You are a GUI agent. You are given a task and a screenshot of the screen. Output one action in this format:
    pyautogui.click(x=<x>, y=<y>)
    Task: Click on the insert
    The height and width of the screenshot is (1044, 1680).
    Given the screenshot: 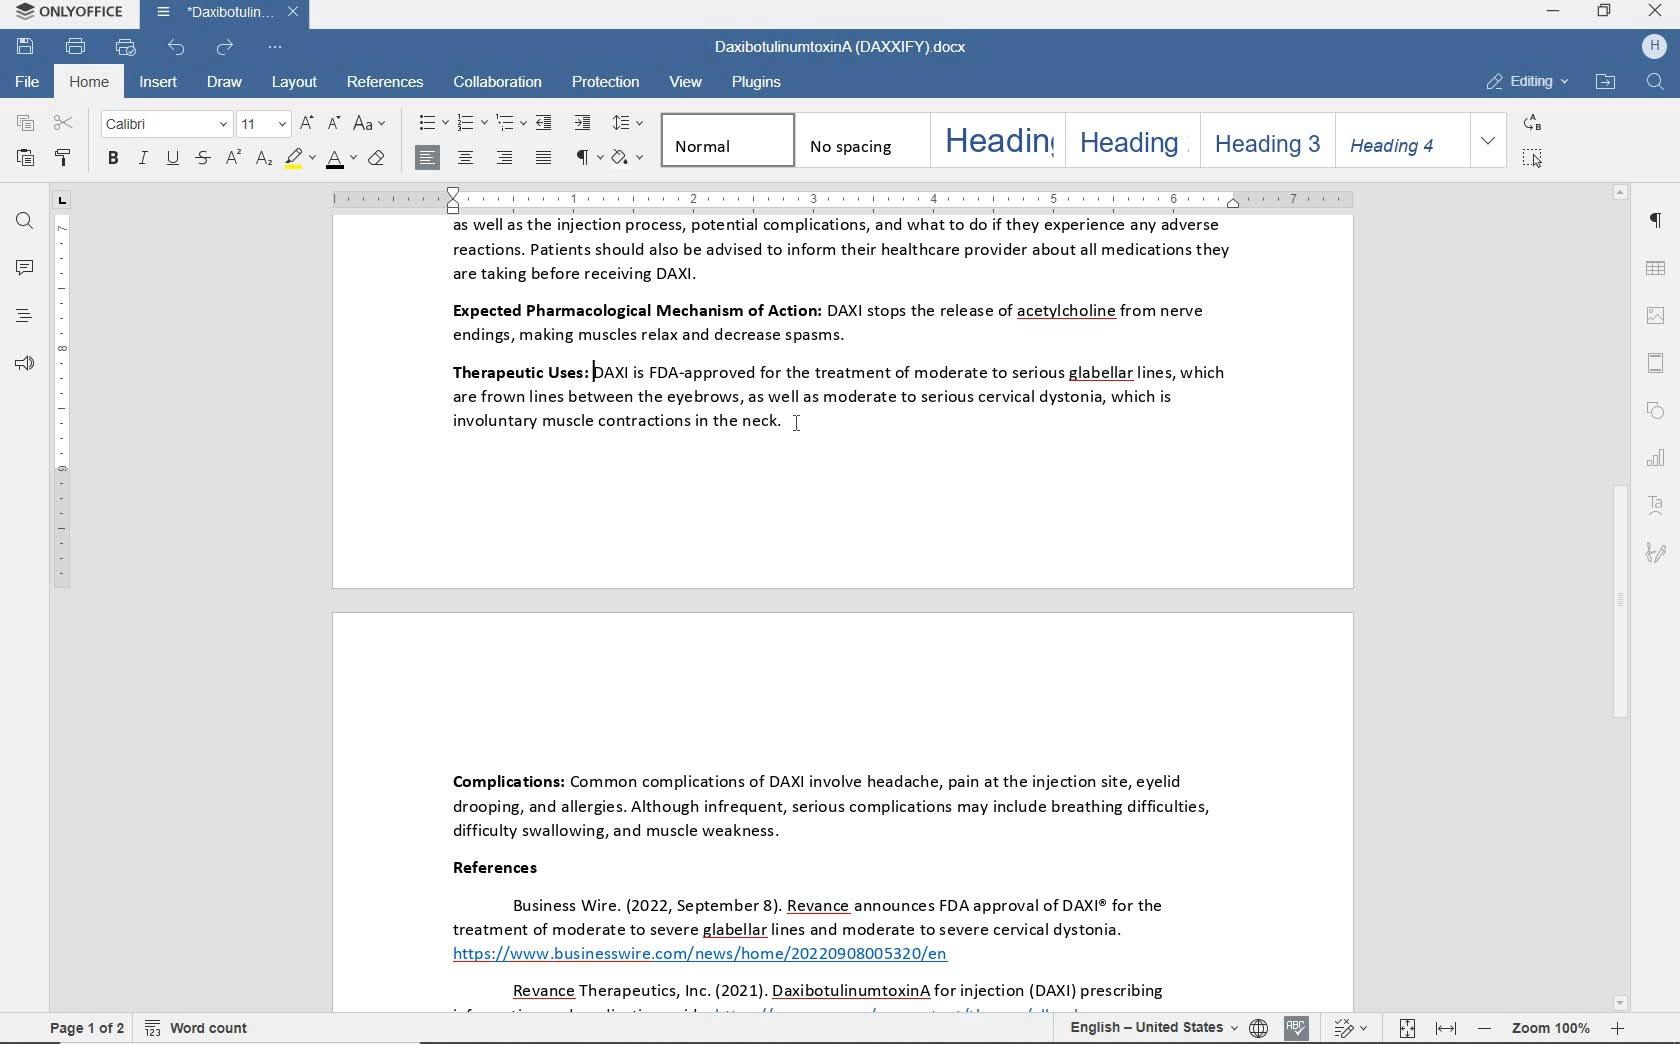 What is the action you would take?
    pyautogui.click(x=161, y=83)
    